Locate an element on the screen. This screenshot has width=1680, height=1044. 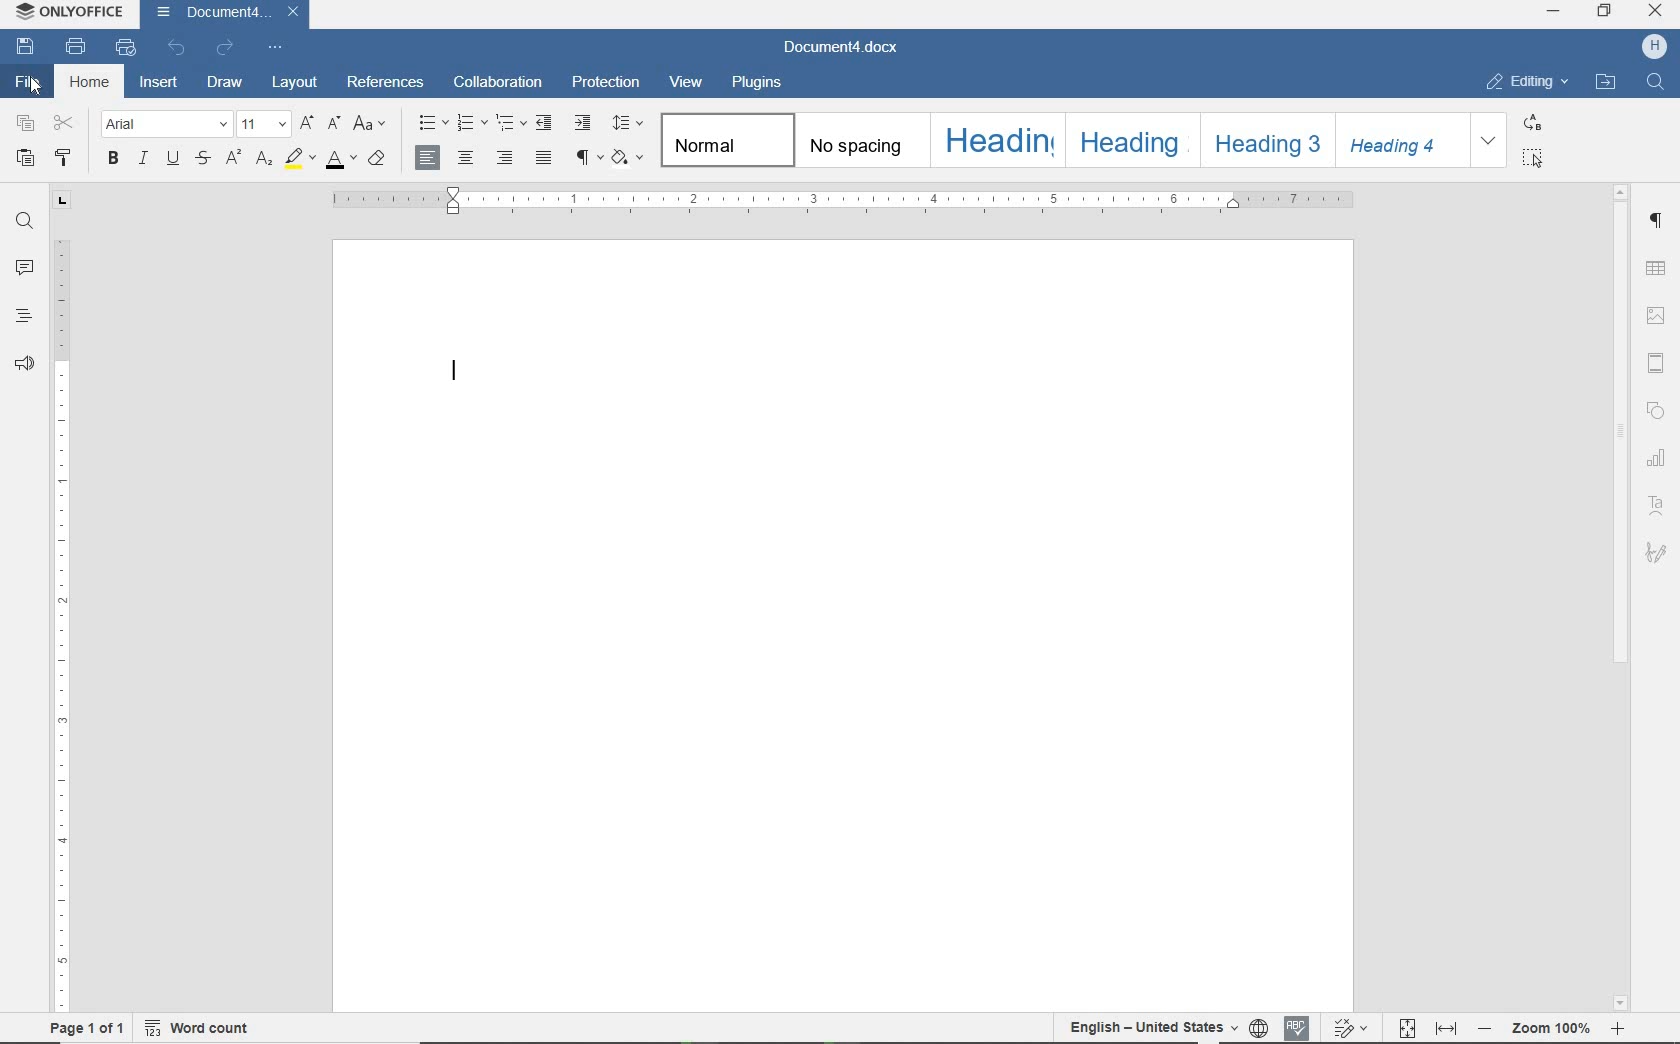
customize quick access toolbar is located at coordinates (275, 48).